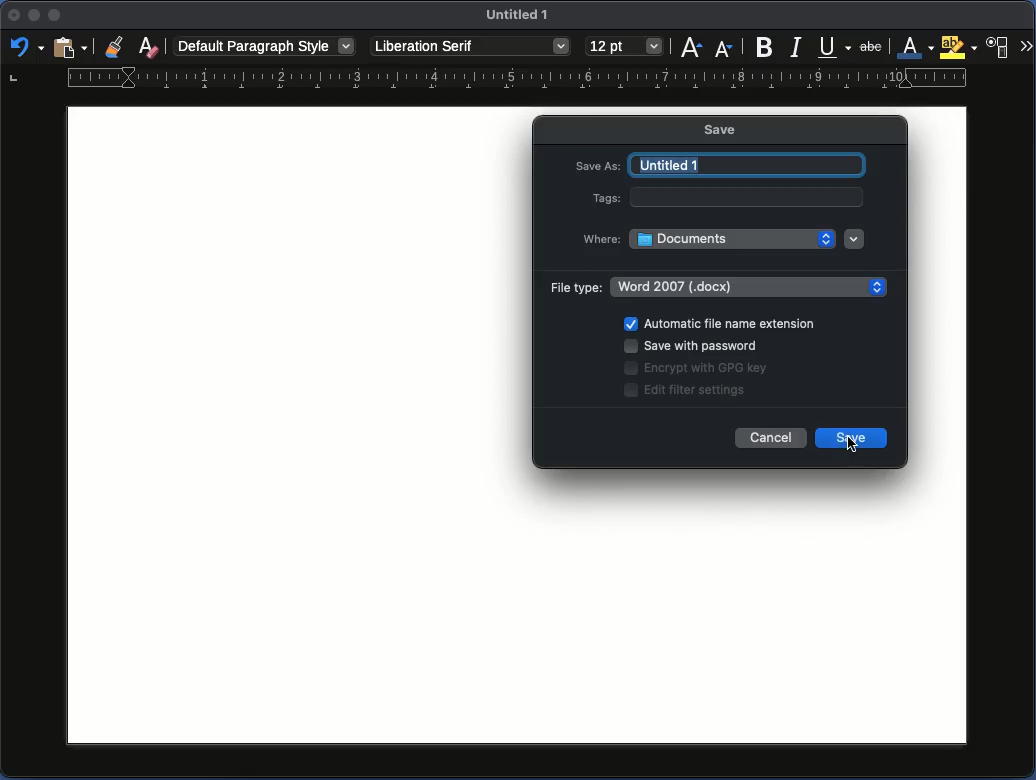 Image resolution: width=1036 pixels, height=780 pixels. Describe the element at coordinates (56, 16) in the screenshot. I see `Minimize` at that location.